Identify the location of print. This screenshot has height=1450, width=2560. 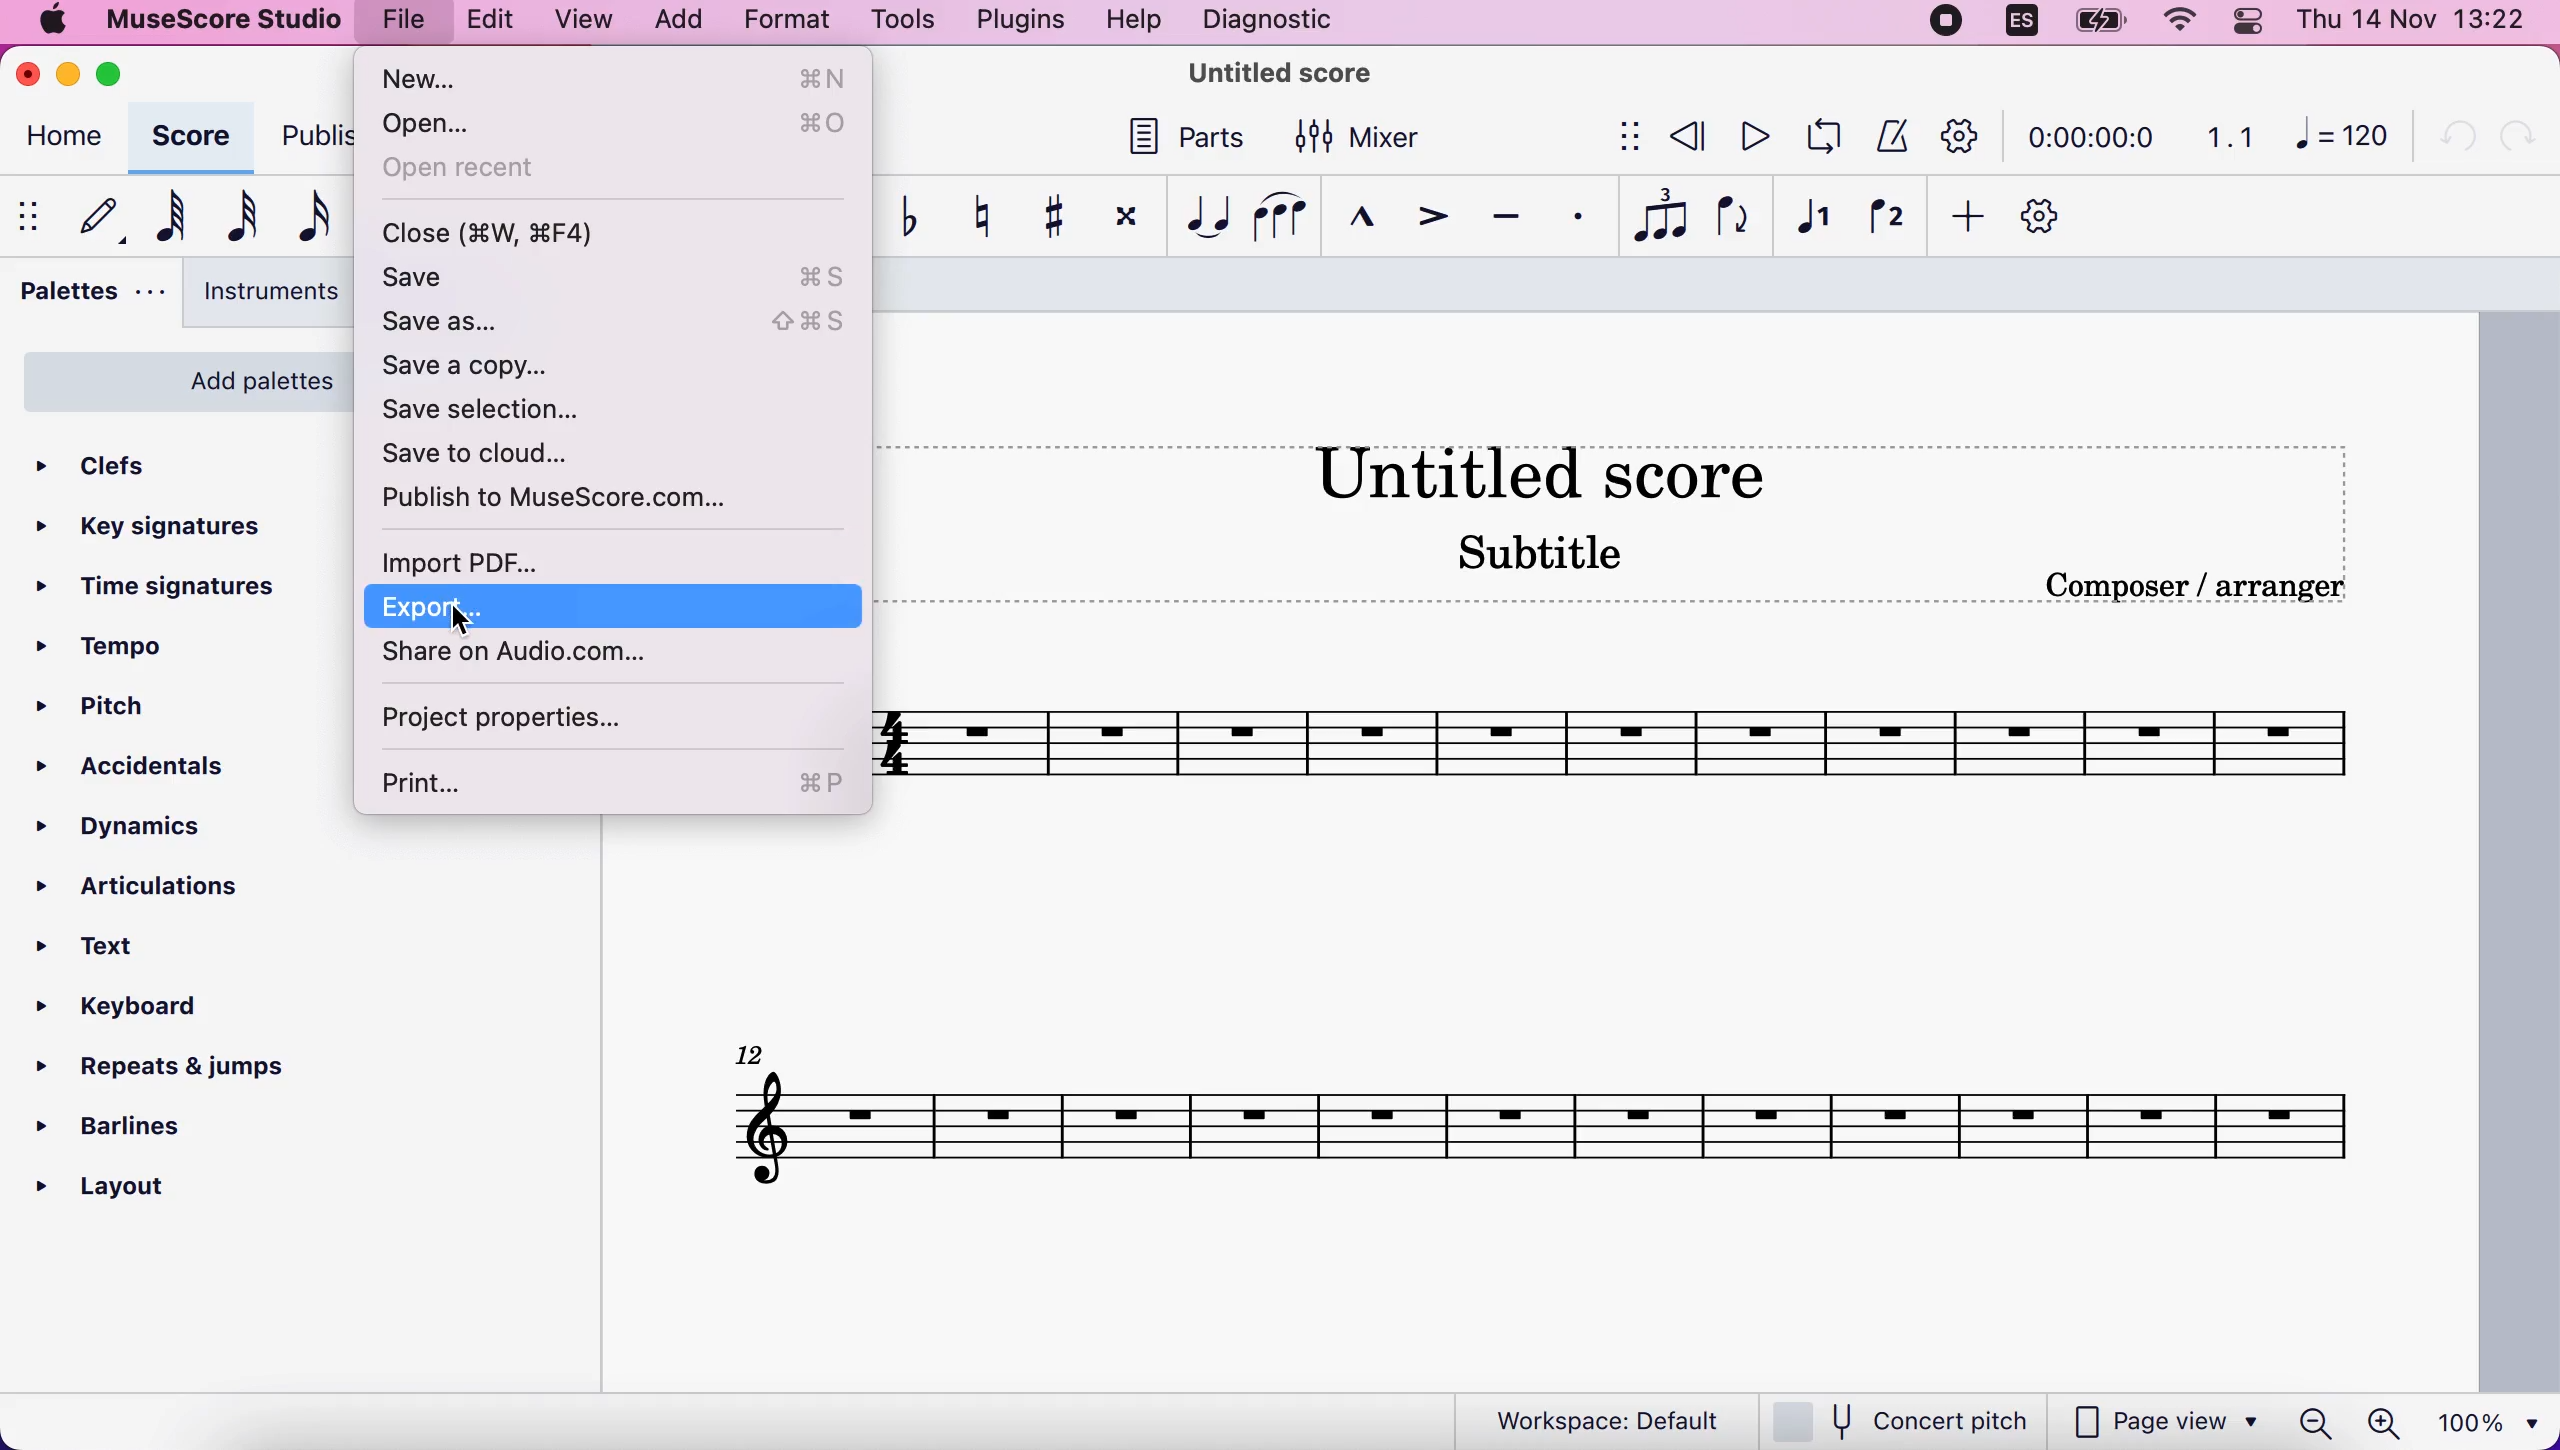
(613, 779).